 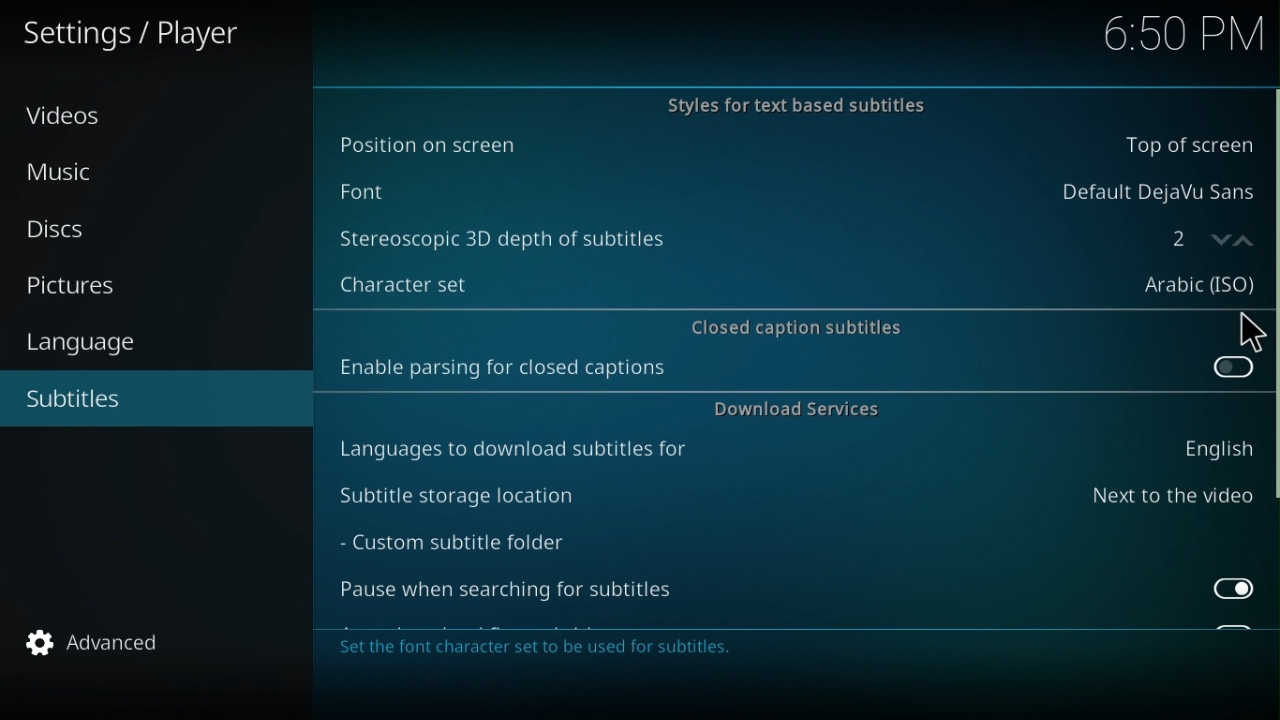 What do you see at coordinates (64, 226) in the screenshot?
I see `Disc` at bounding box center [64, 226].